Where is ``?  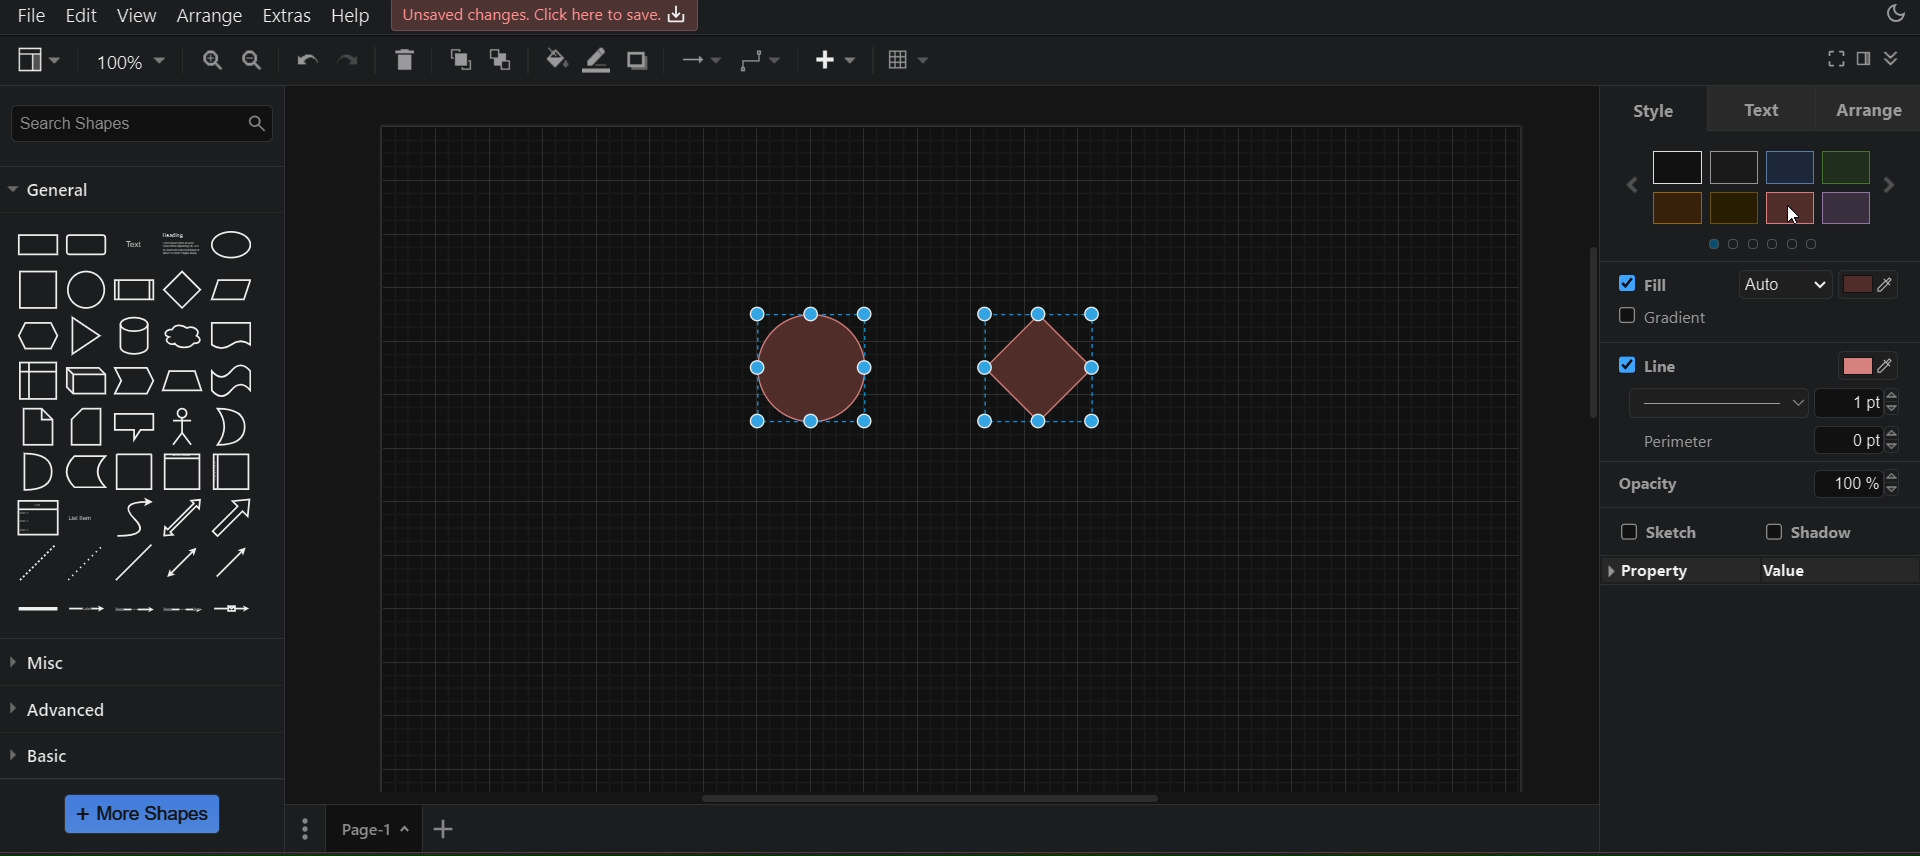  is located at coordinates (1736, 208).